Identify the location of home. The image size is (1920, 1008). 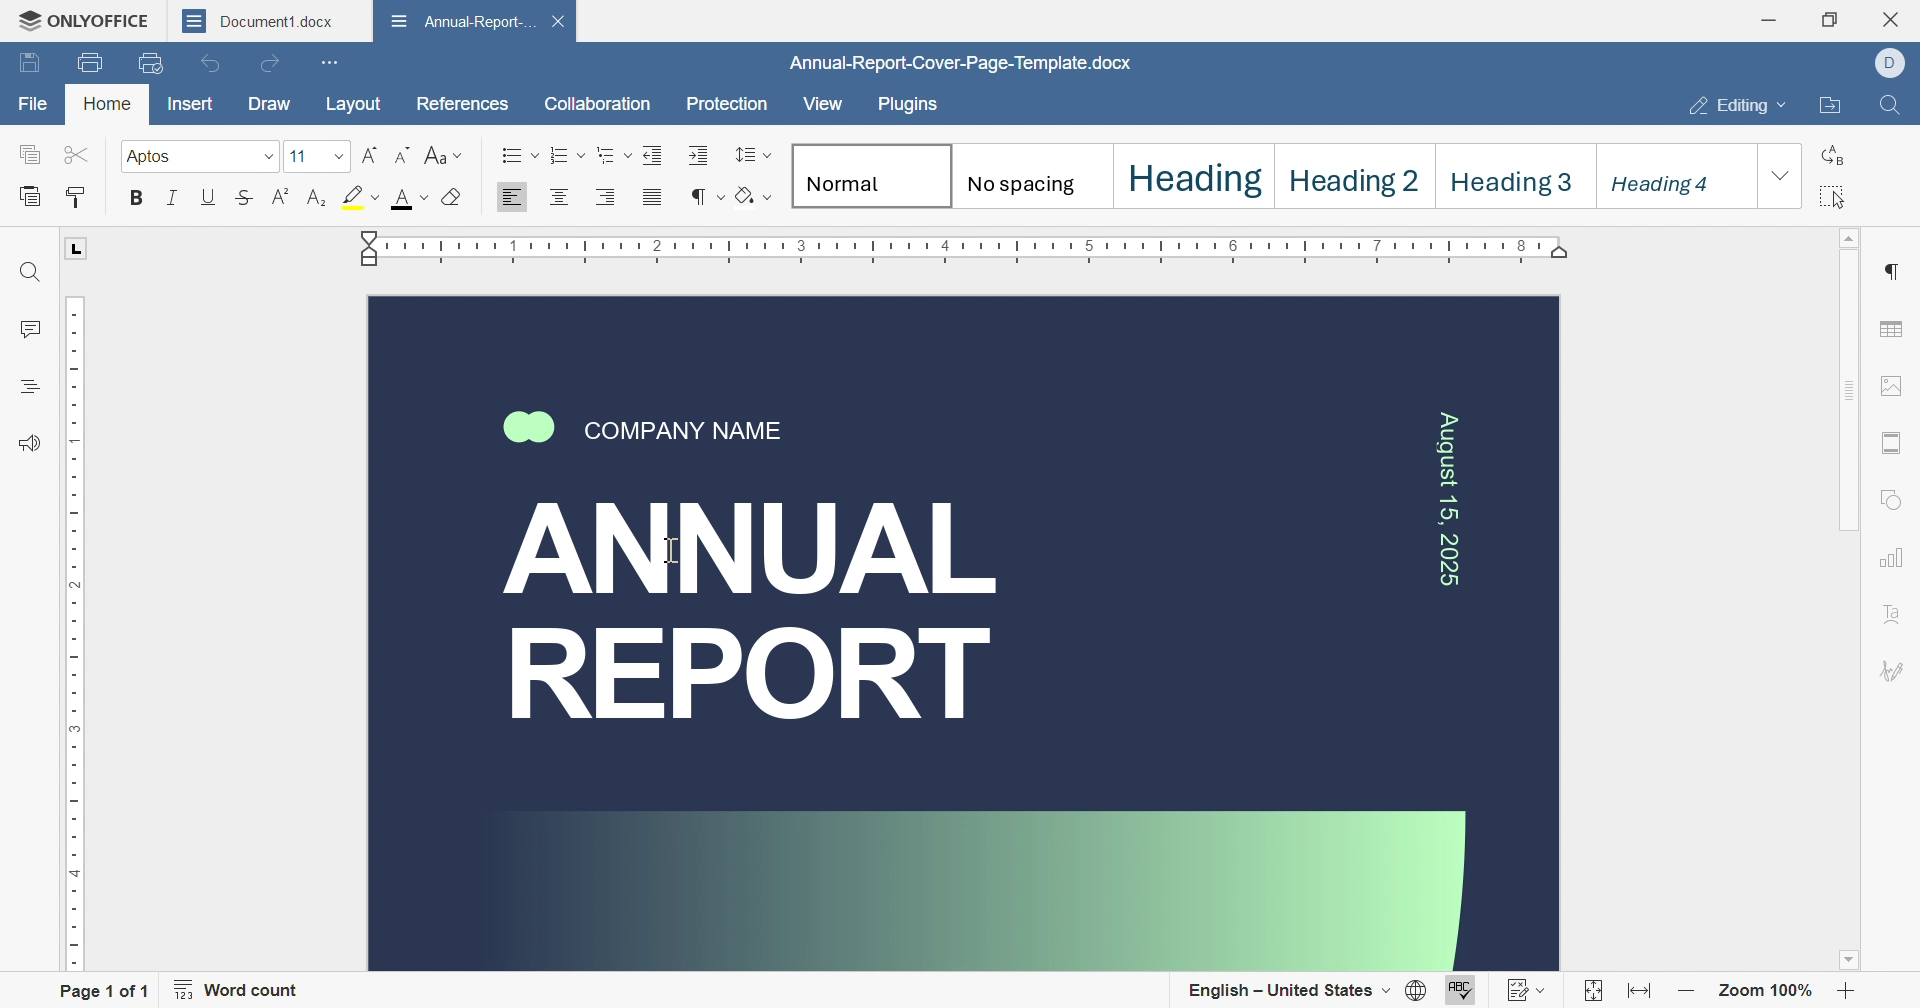
(106, 106).